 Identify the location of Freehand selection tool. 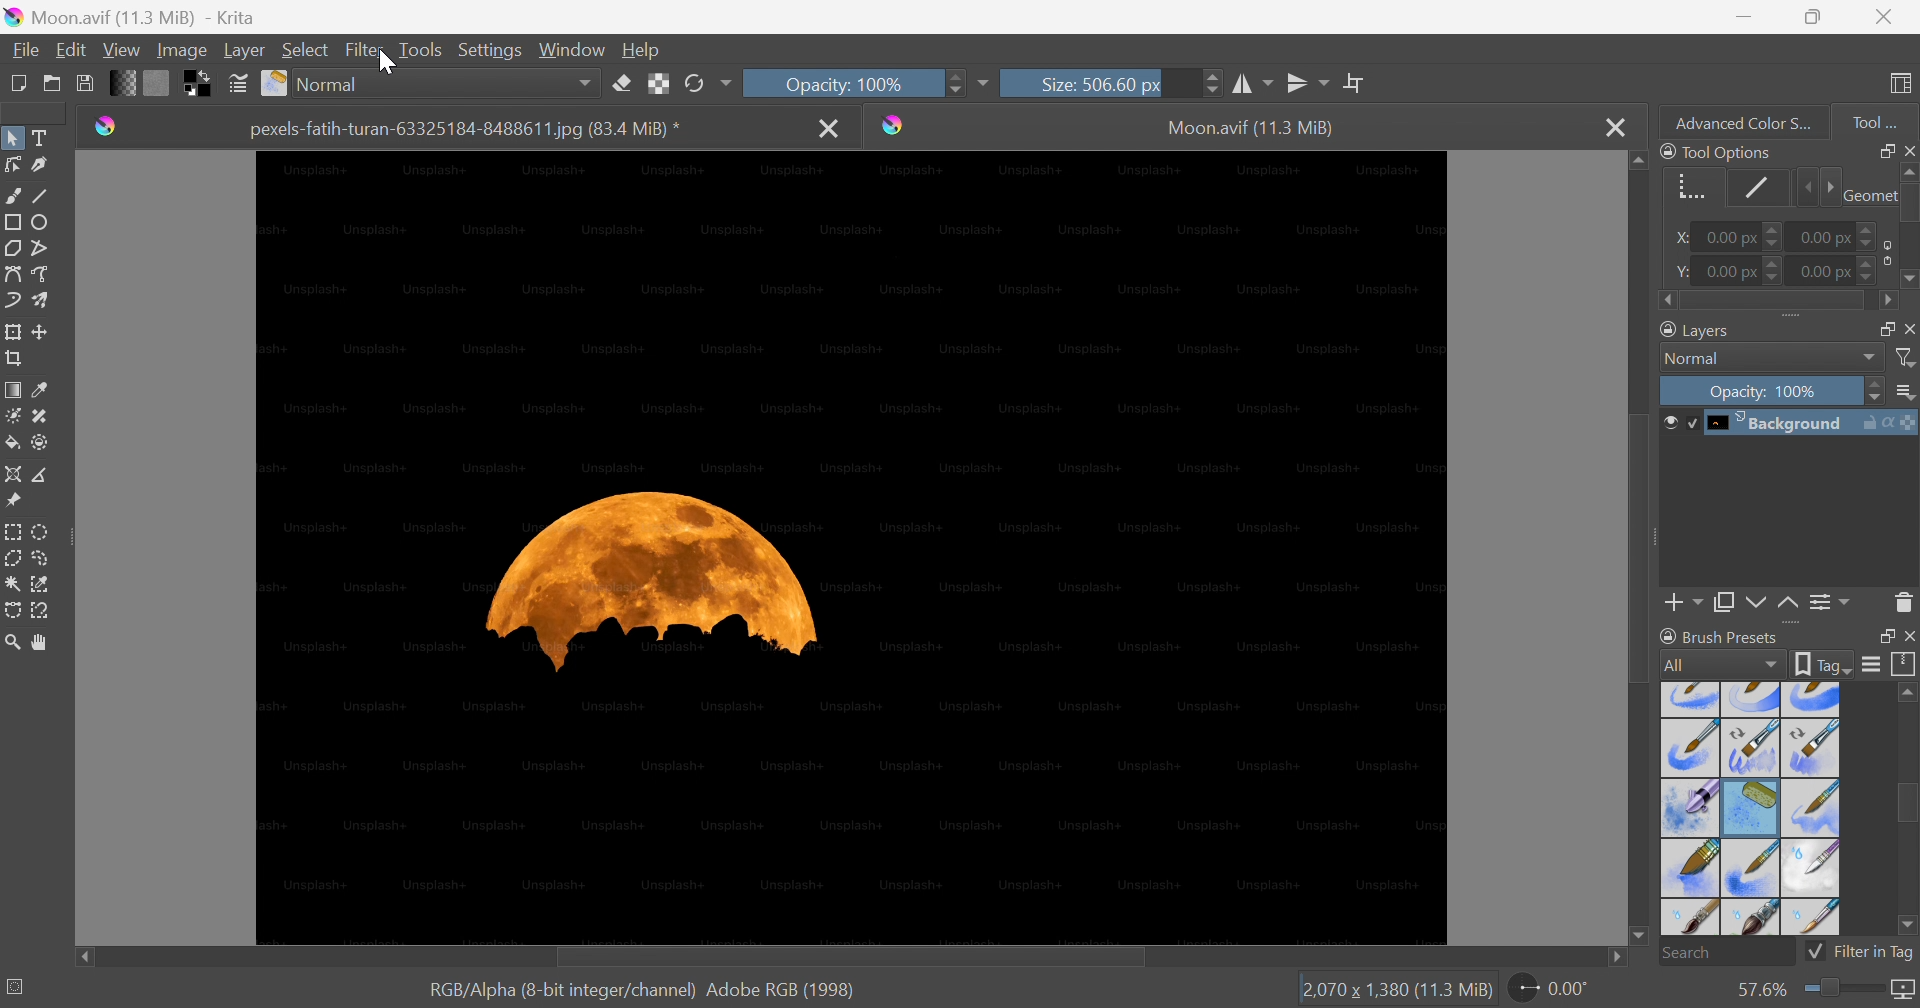
(45, 557).